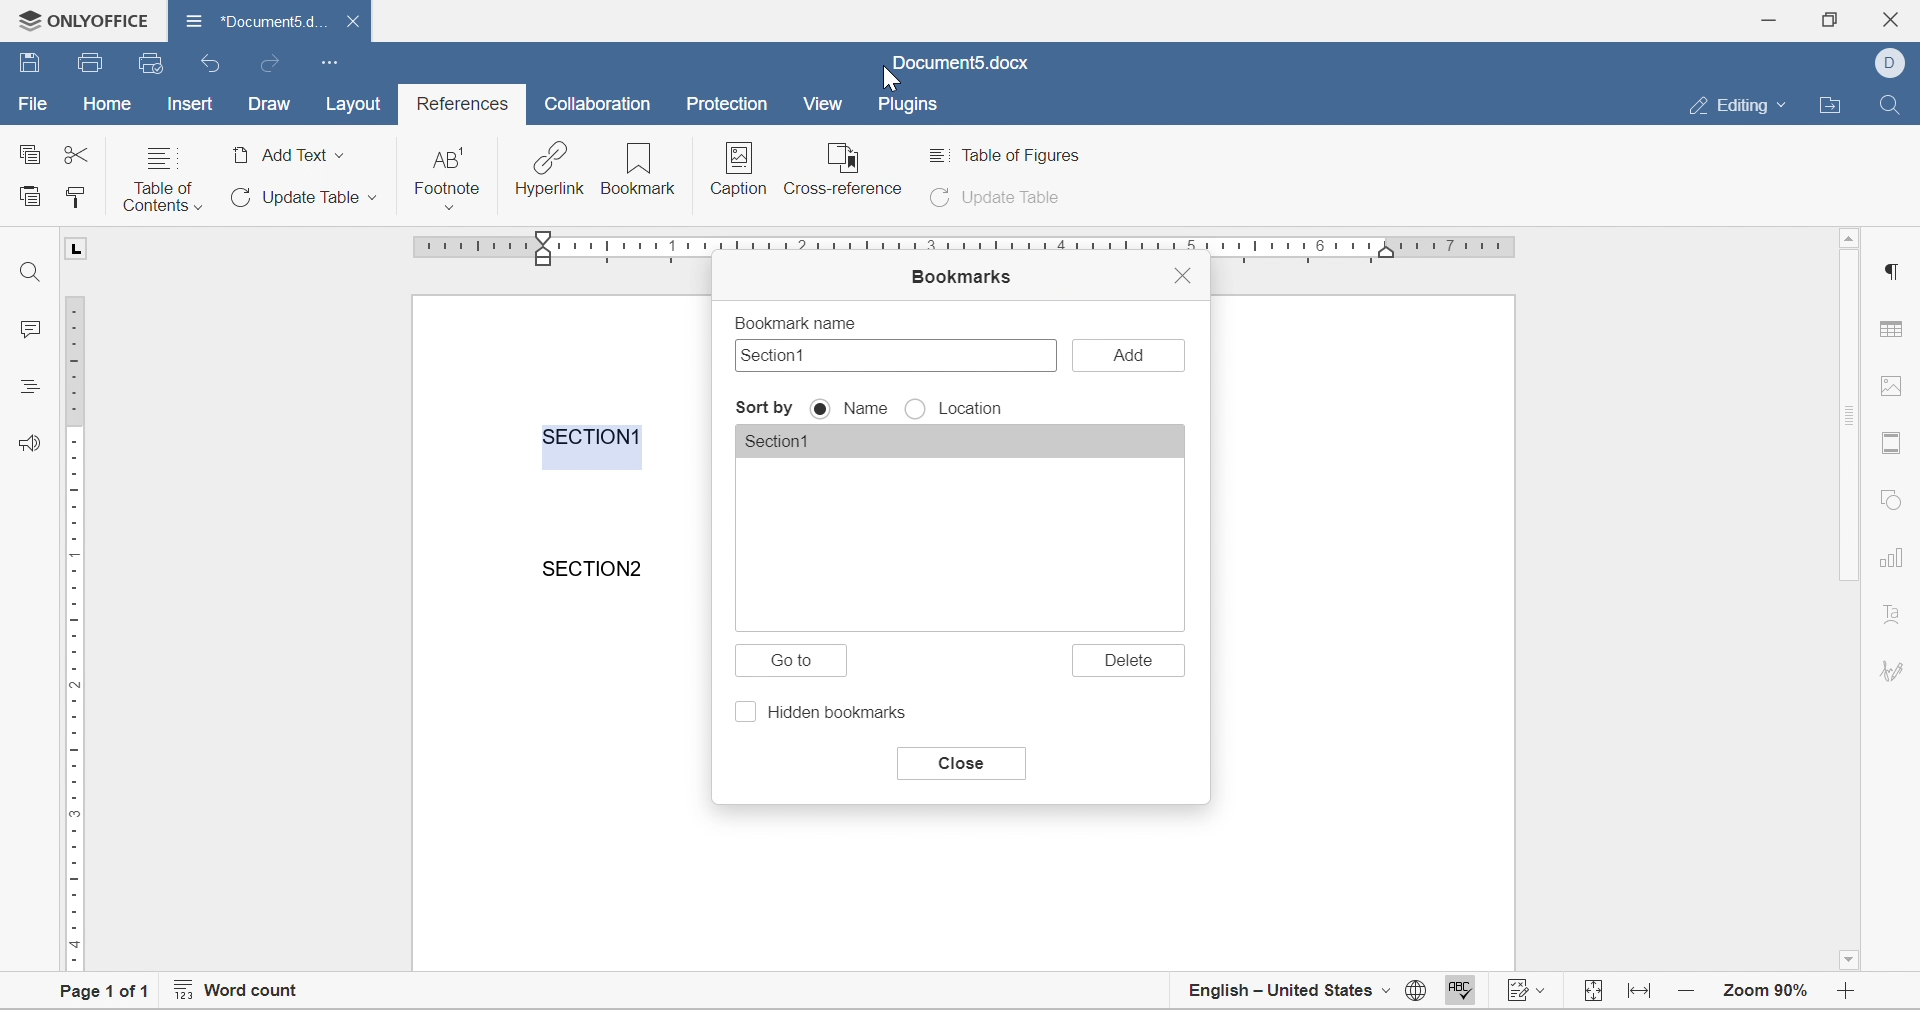  What do you see at coordinates (797, 663) in the screenshot?
I see `go to` at bounding box center [797, 663].